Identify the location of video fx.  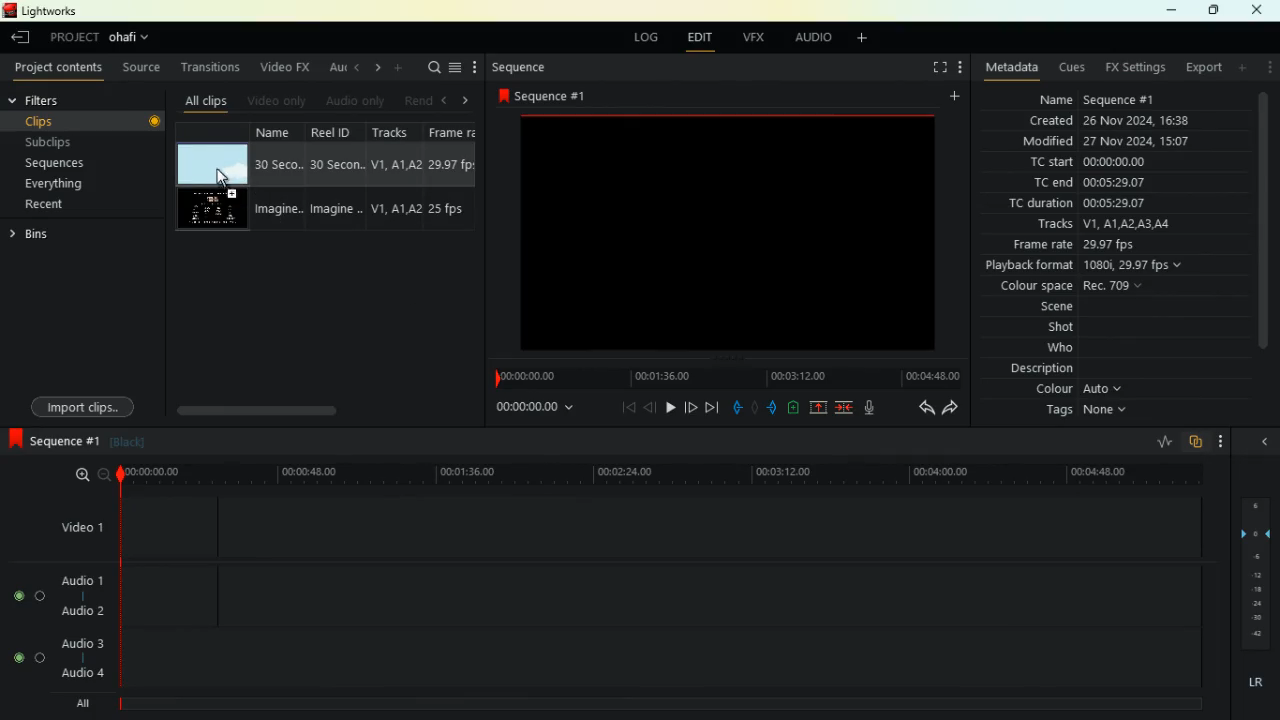
(286, 67).